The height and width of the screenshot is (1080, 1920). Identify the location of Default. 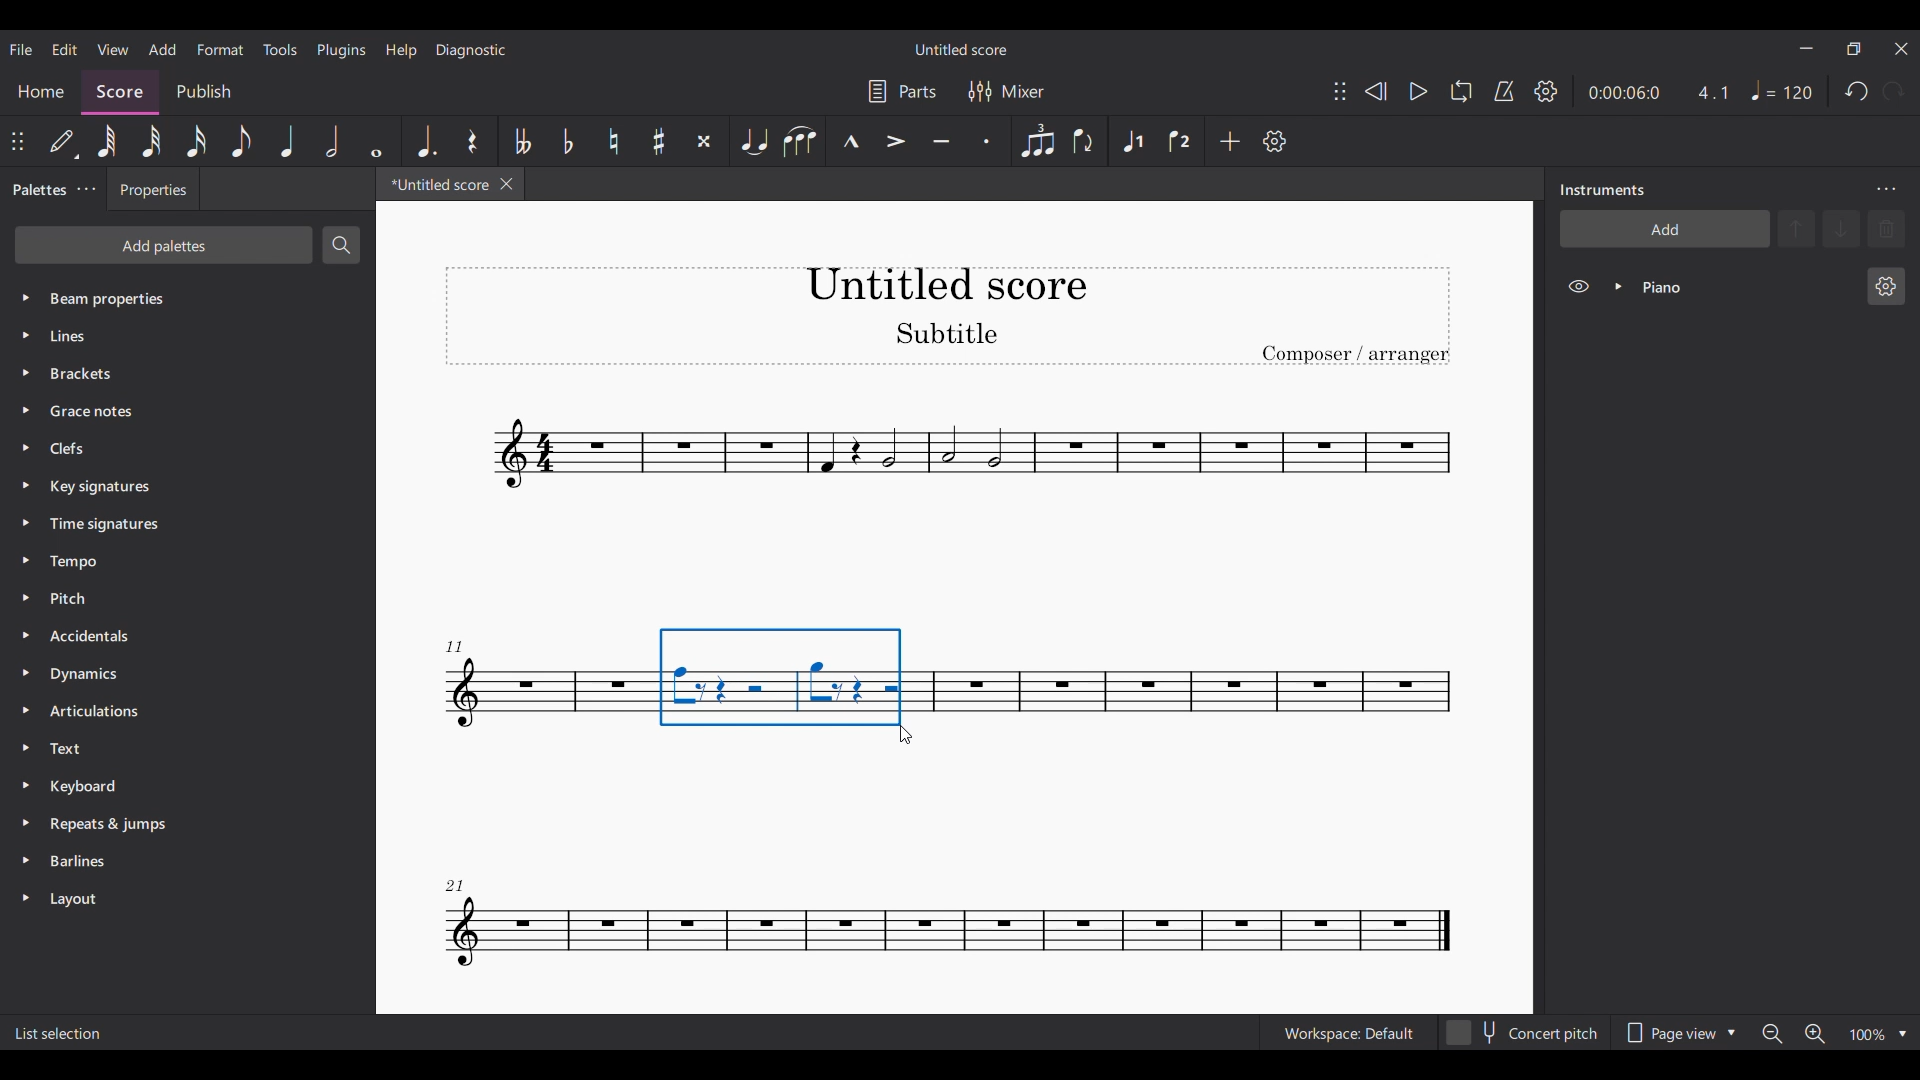
(64, 141).